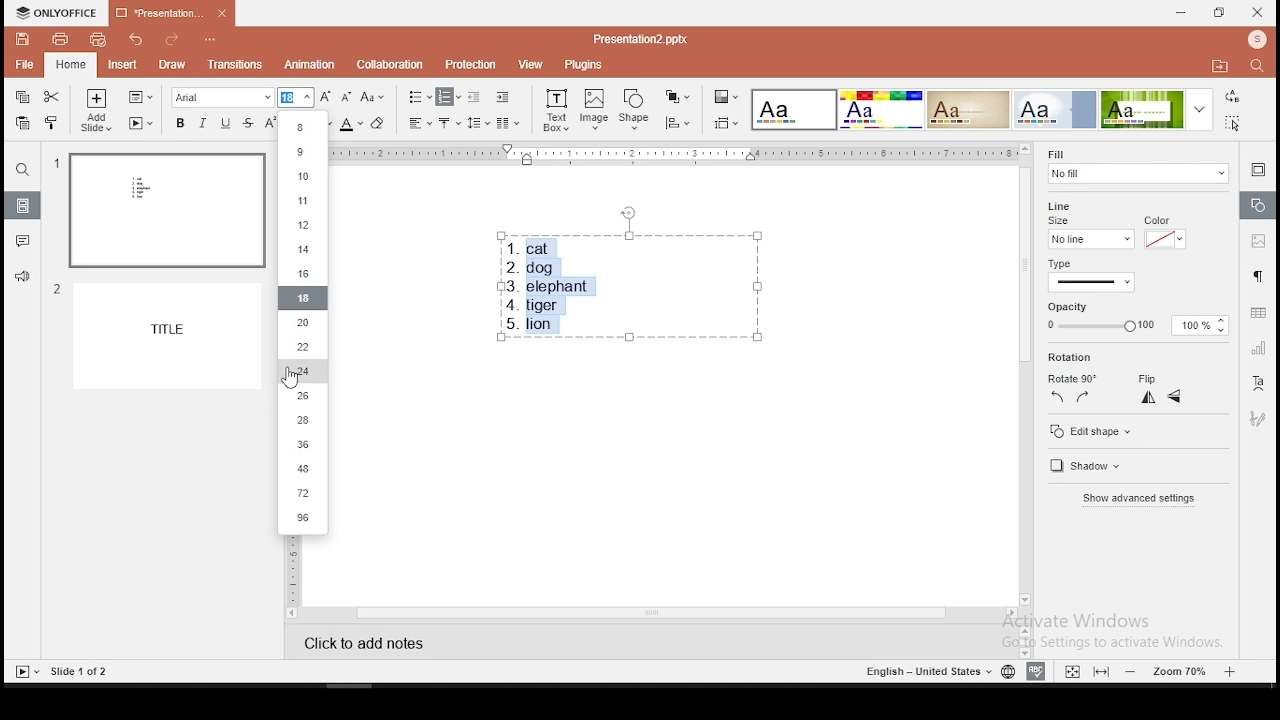  What do you see at coordinates (1057, 109) in the screenshot?
I see `theme ` at bounding box center [1057, 109].